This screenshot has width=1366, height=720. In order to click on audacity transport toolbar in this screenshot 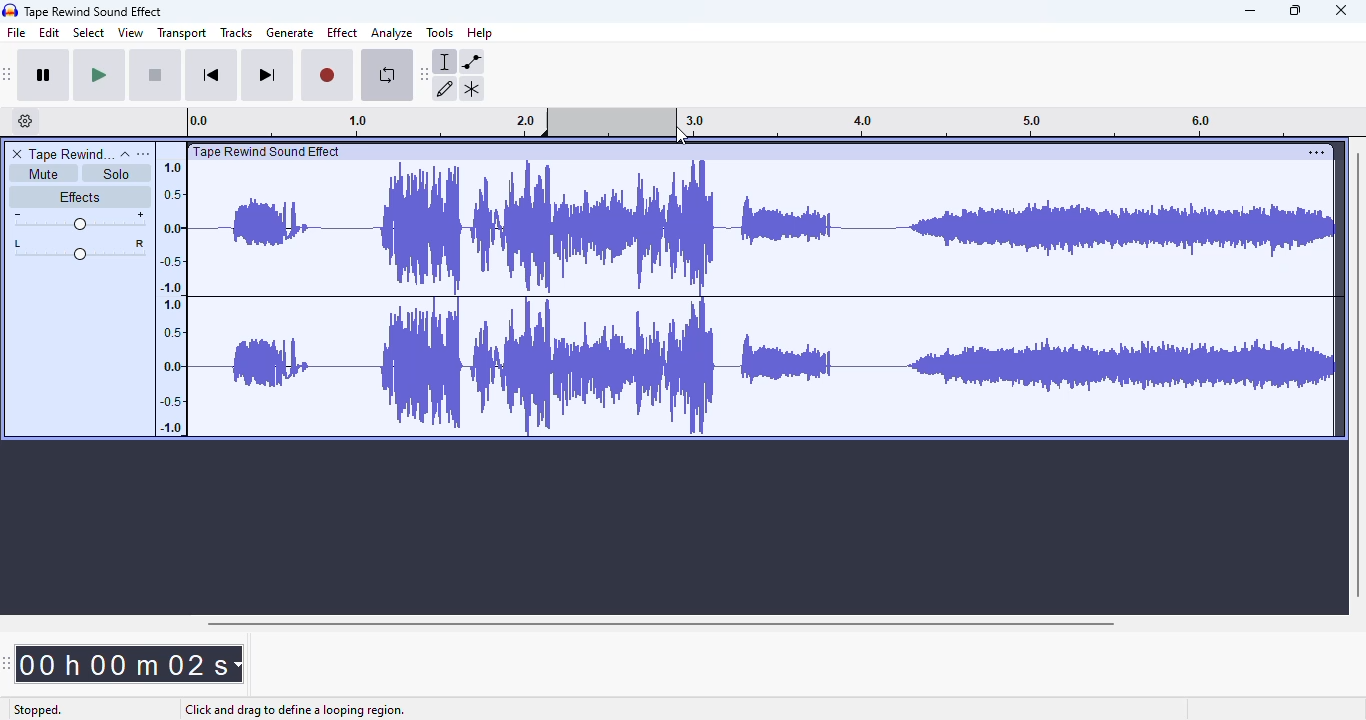, I will do `click(7, 75)`.